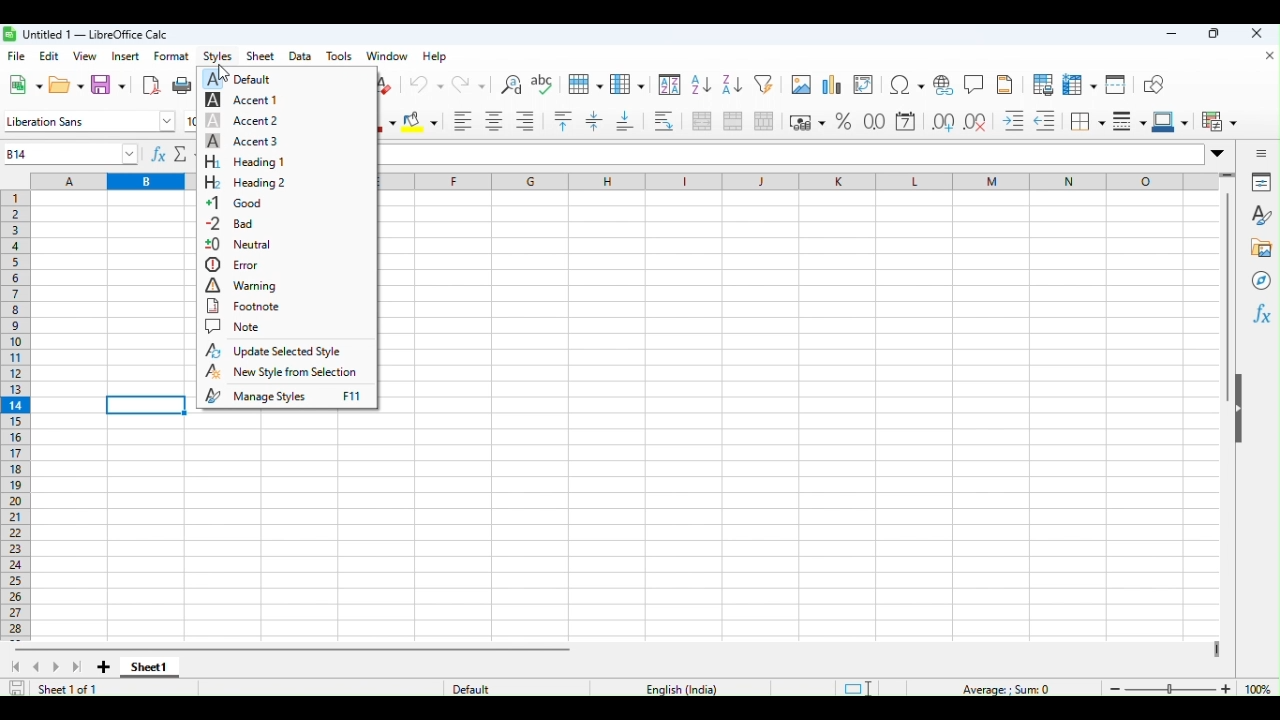 The height and width of the screenshot is (720, 1280). Describe the element at coordinates (239, 265) in the screenshot. I see `error` at that location.